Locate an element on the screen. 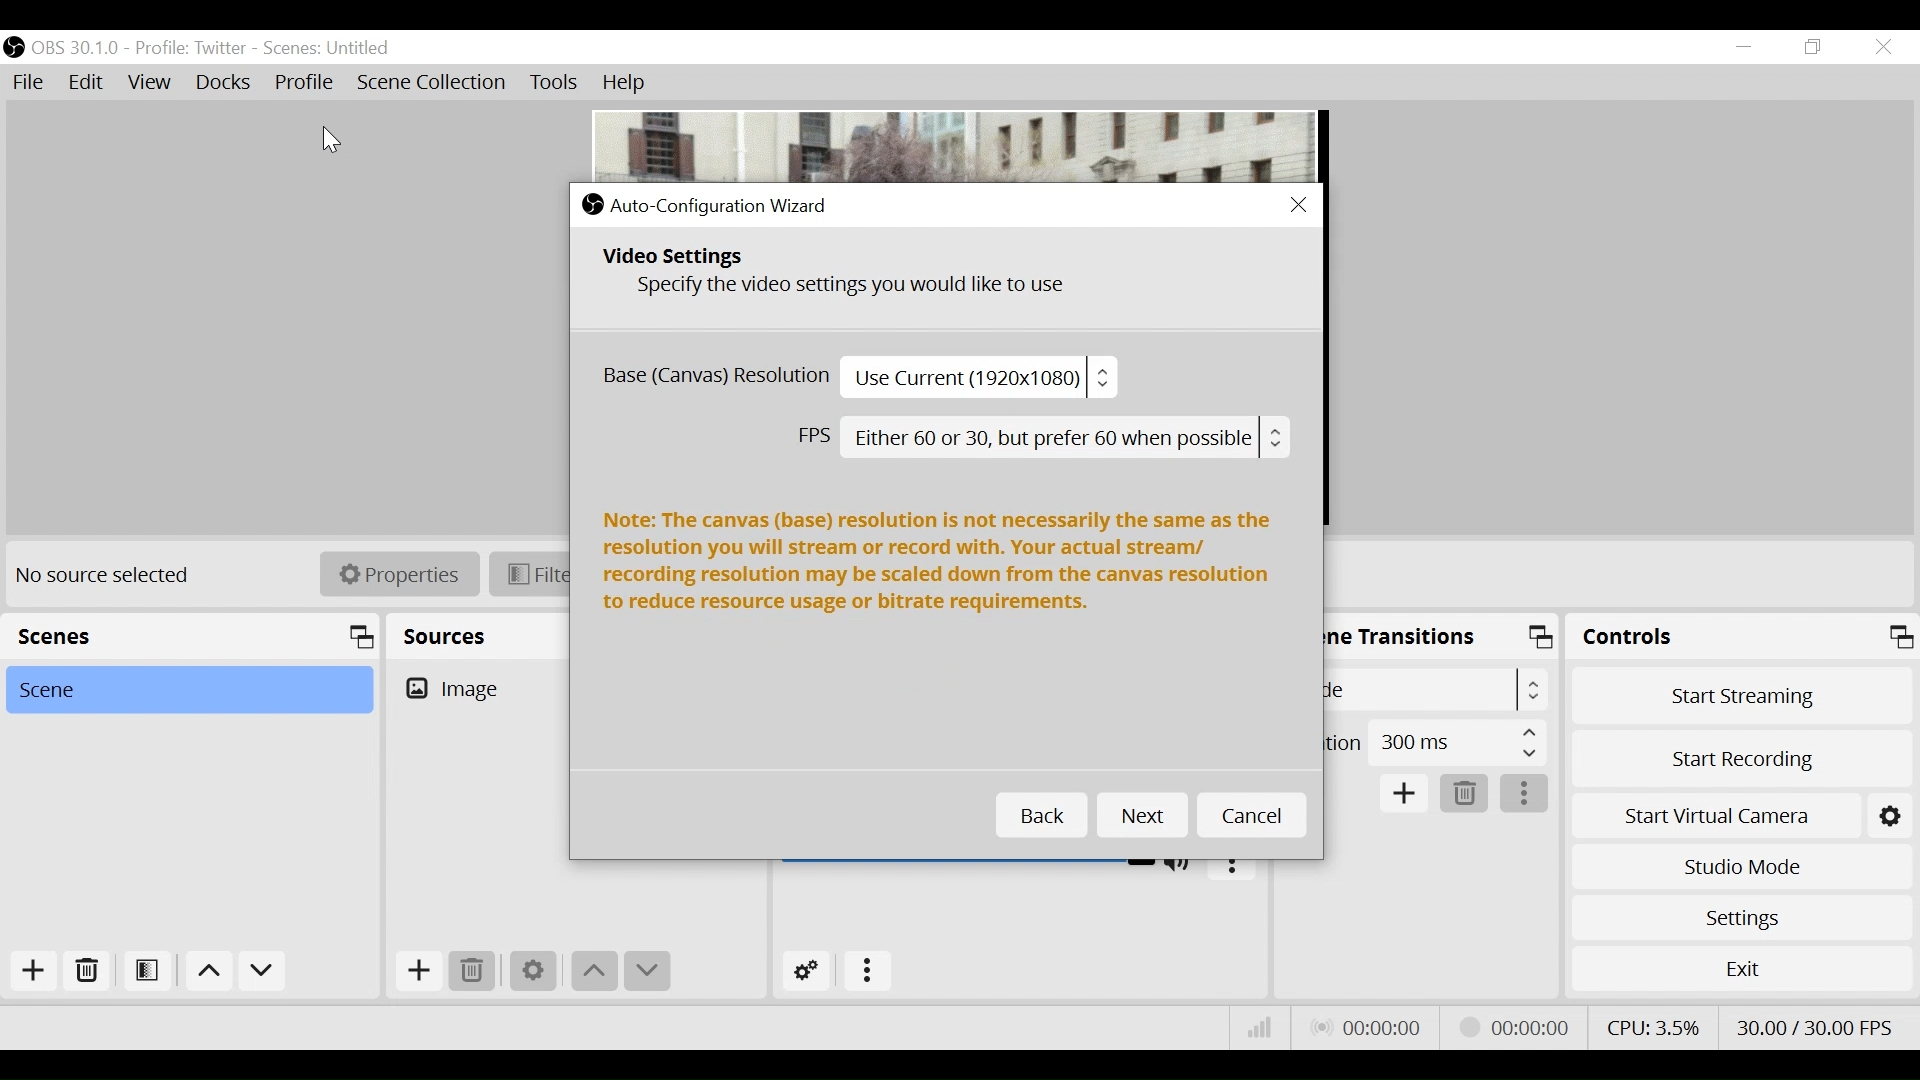 The width and height of the screenshot is (1920, 1080). Help is located at coordinates (621, 83).